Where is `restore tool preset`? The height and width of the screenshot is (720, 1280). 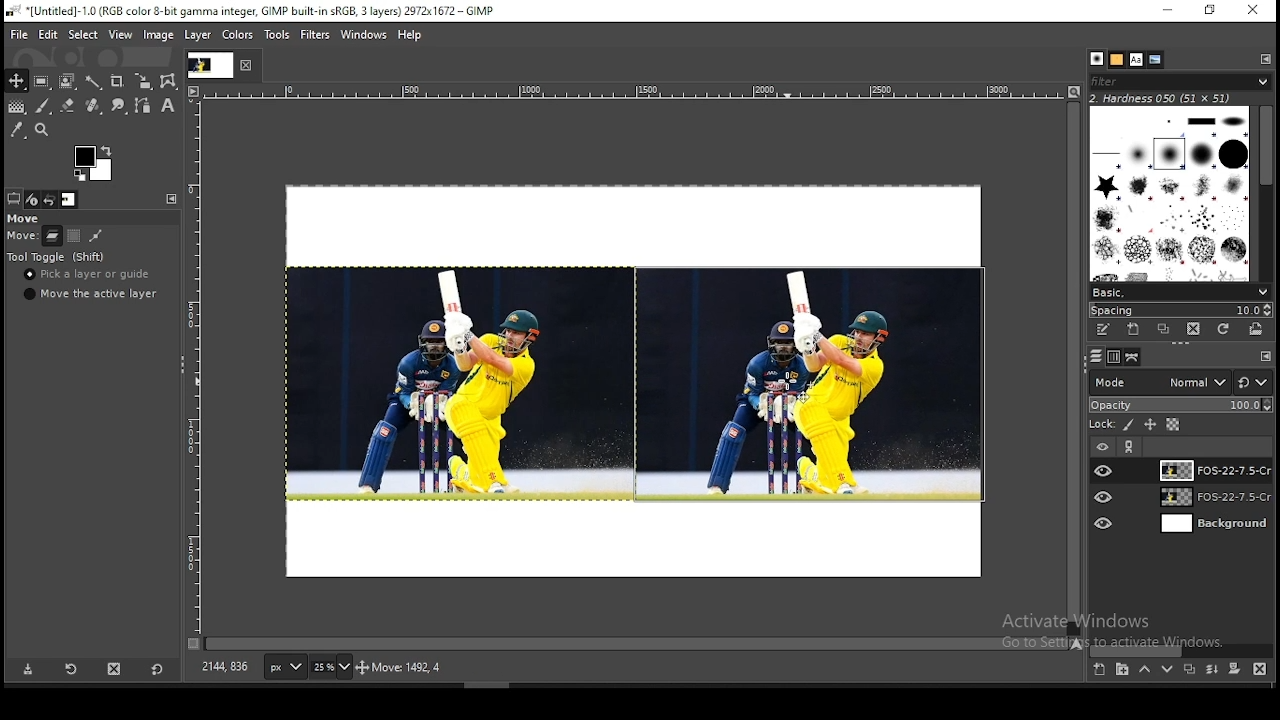
restore tool preset is located at coordinates (70, 670).